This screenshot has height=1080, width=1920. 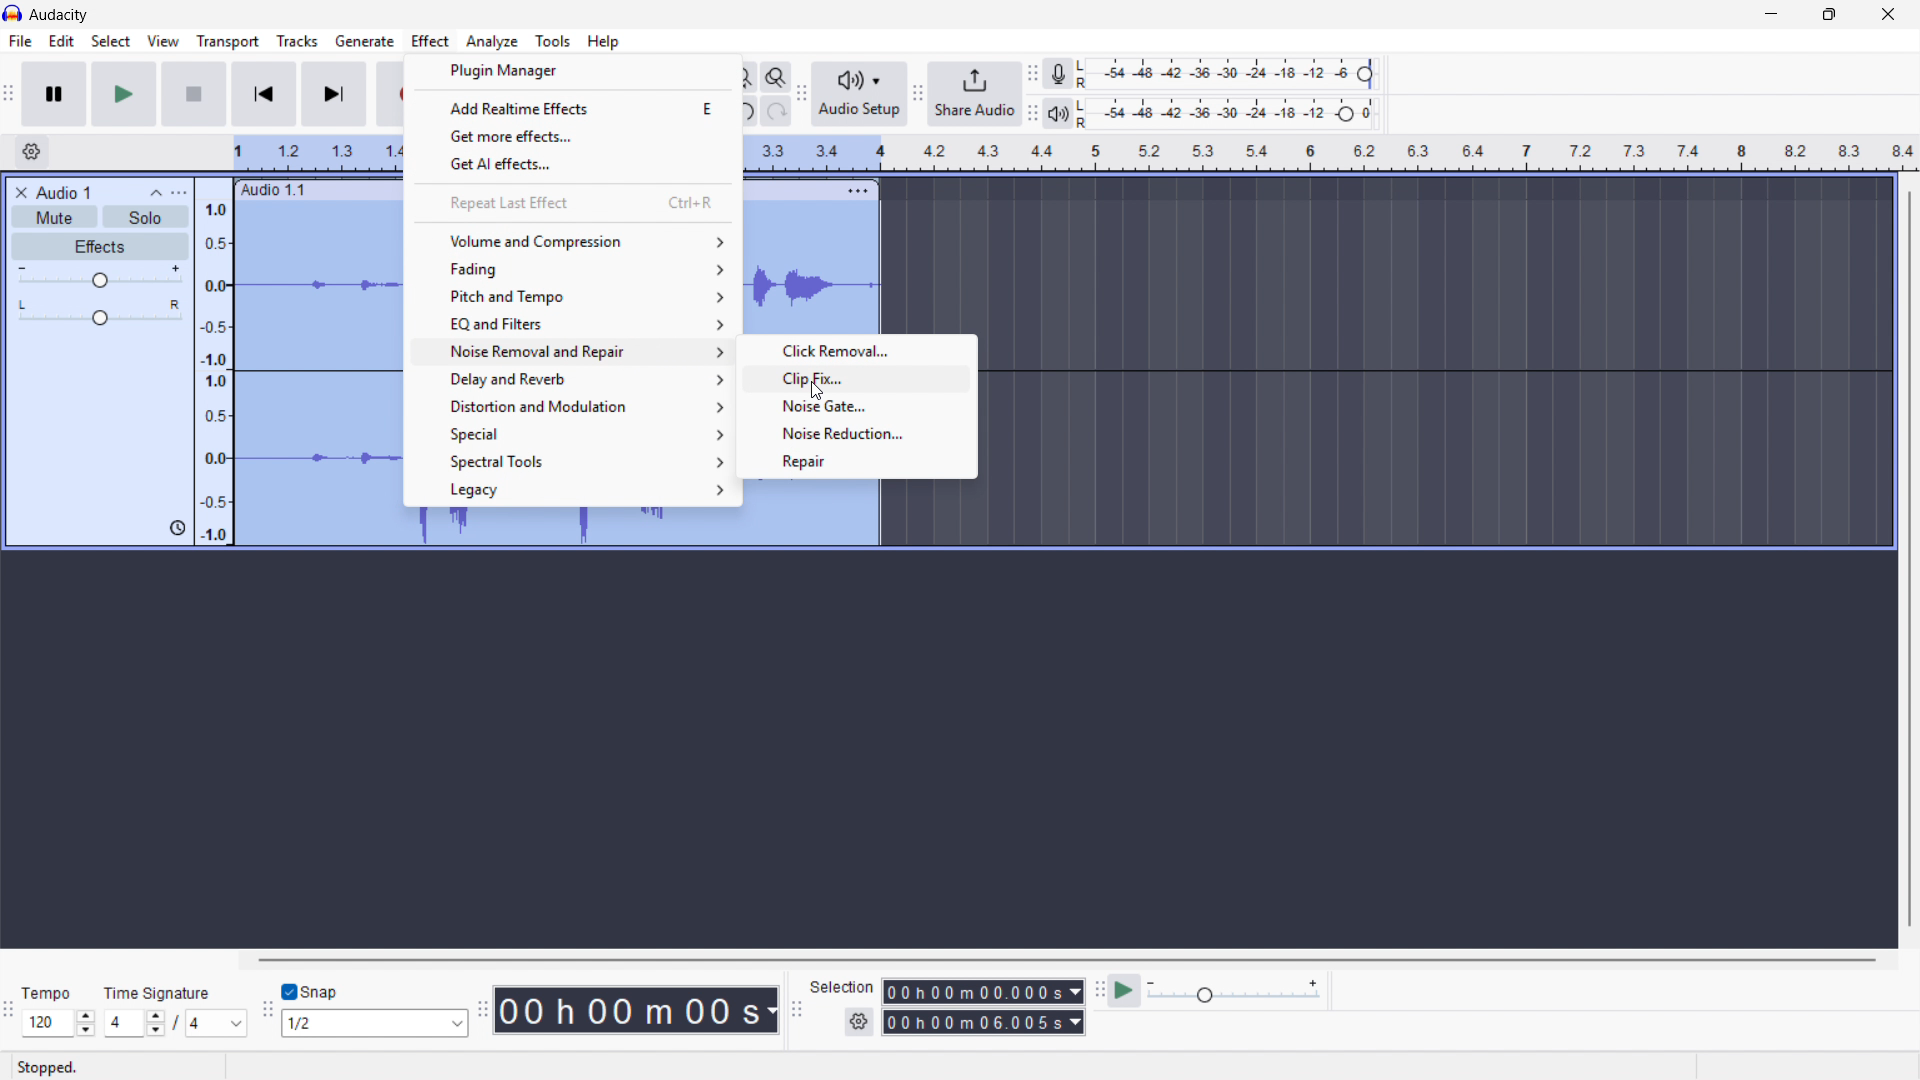 What do you see at coordinates (56, 217) in the screenshot?
I see `Mute` at bounding box center [56, 217].